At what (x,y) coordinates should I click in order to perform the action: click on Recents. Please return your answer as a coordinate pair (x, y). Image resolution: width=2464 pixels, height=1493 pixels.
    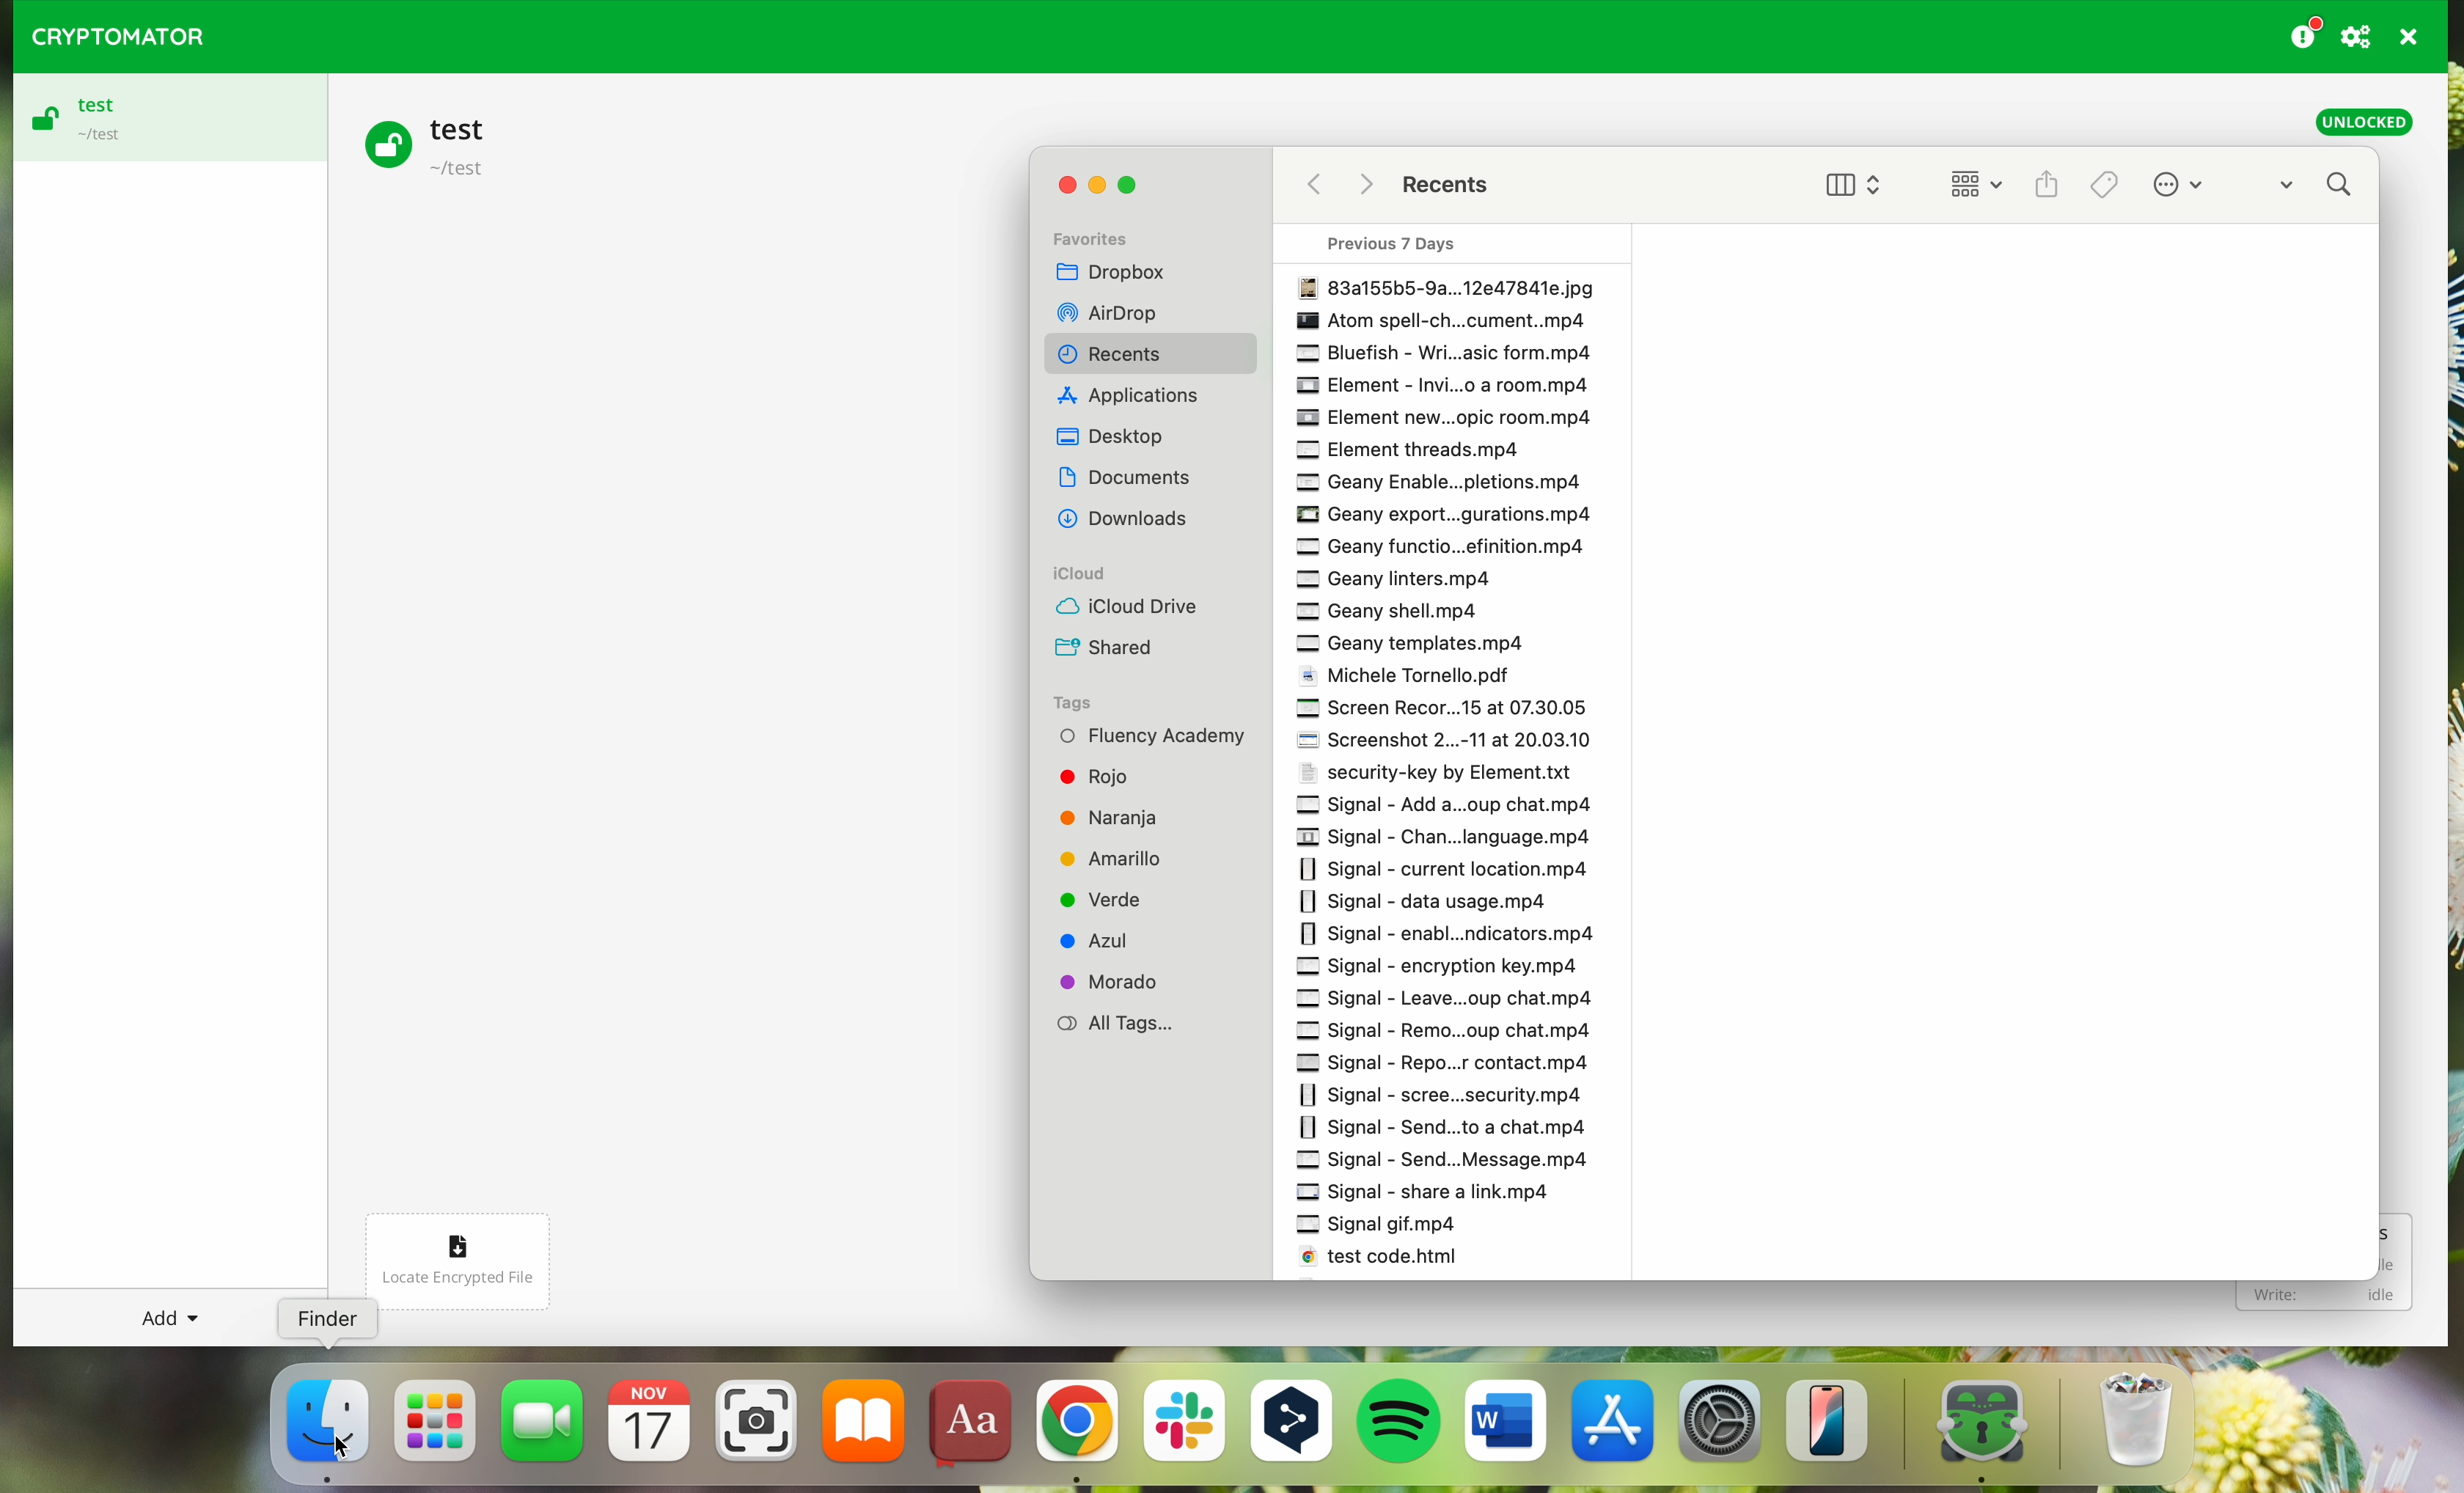
    Looking at the image, I should click on (1463, 188).